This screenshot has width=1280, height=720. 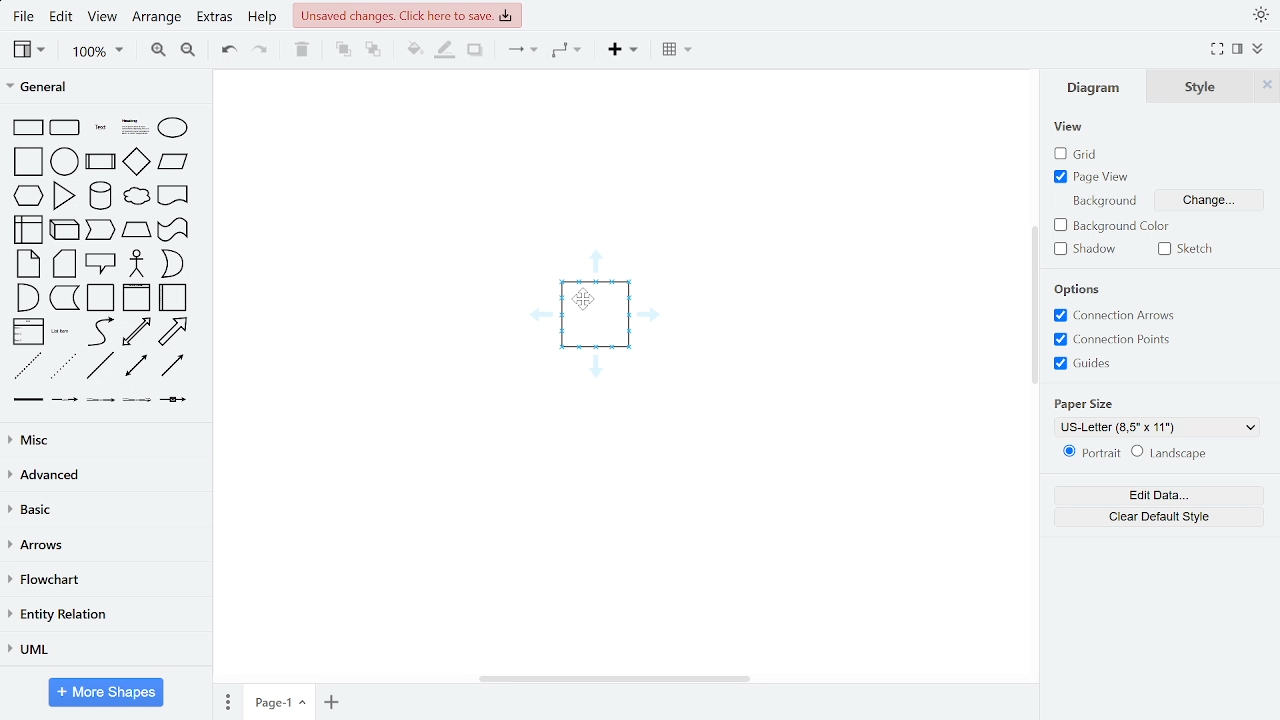 What do you see at coordinates (99, 297) in the screenshot?
I see `general shapes` at bounding box center [99, 297].